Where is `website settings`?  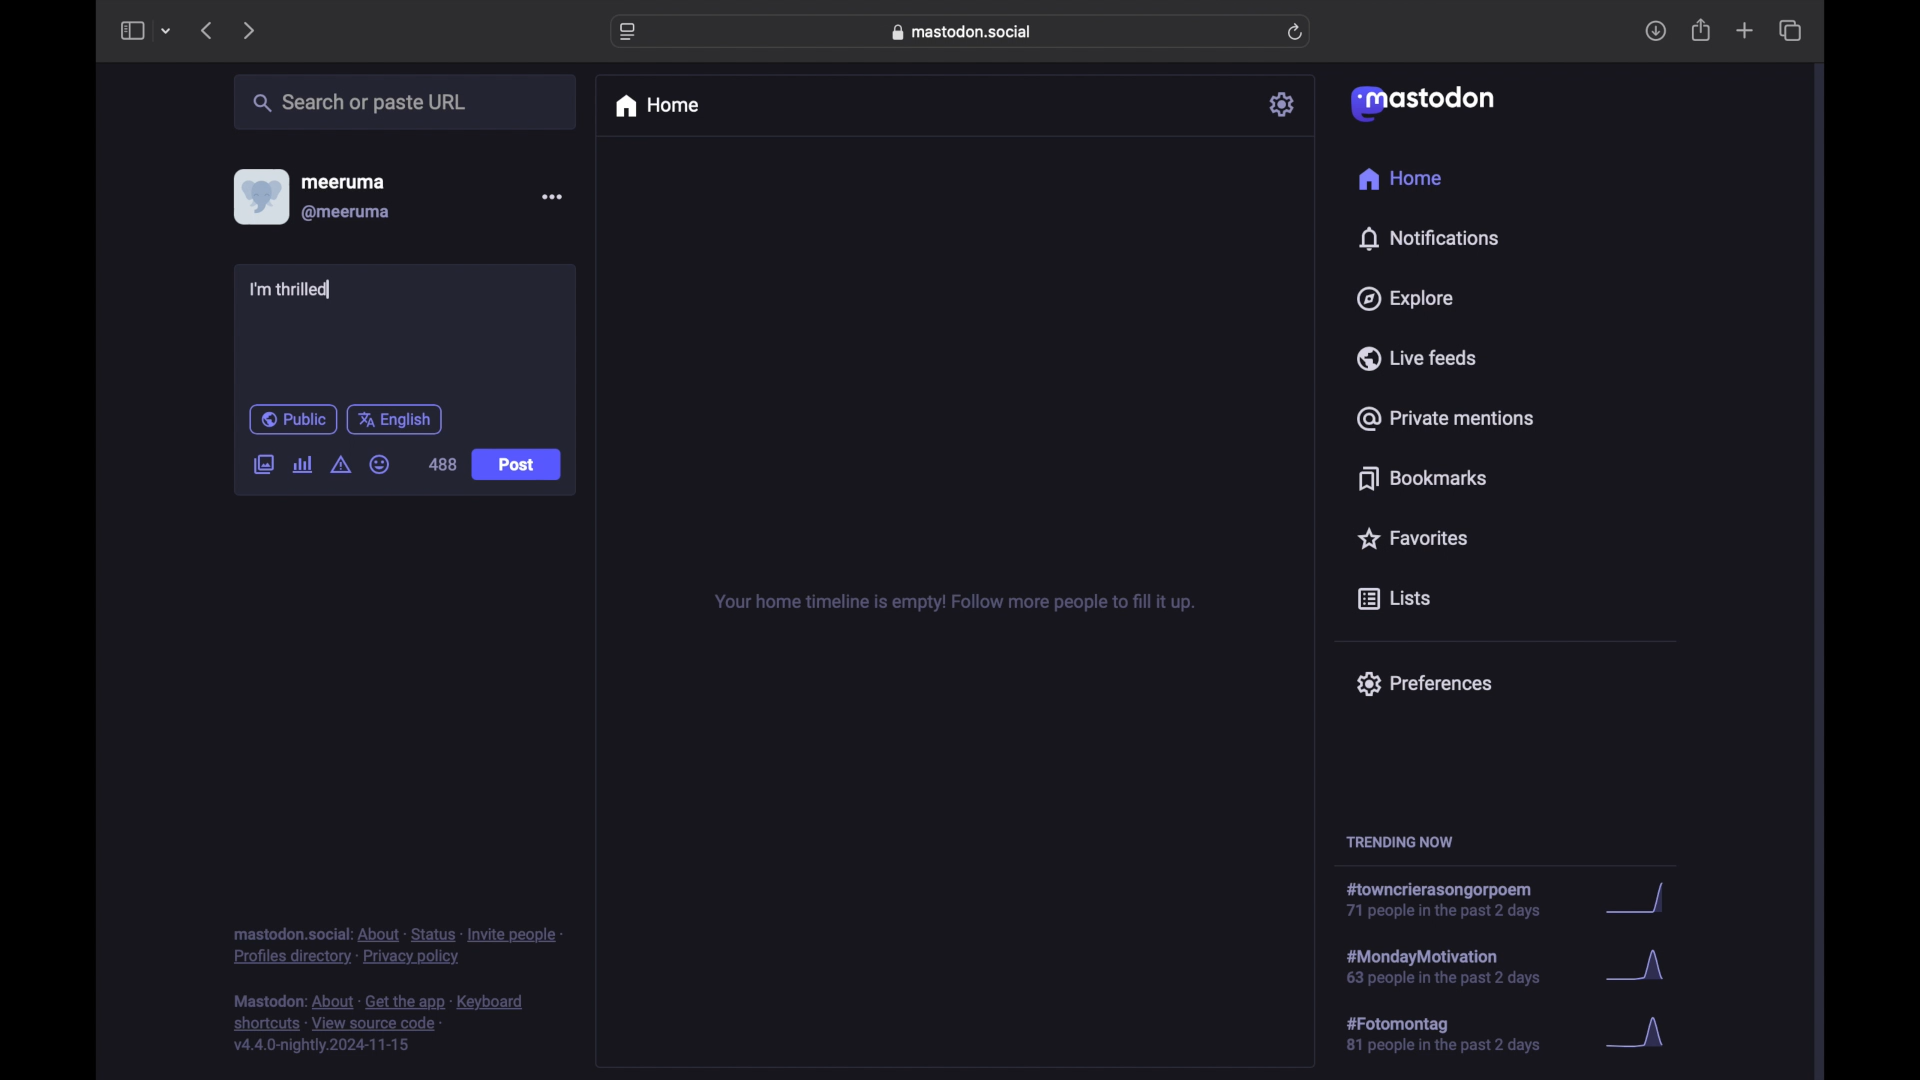 website settings is located at coordinates (628, 33).